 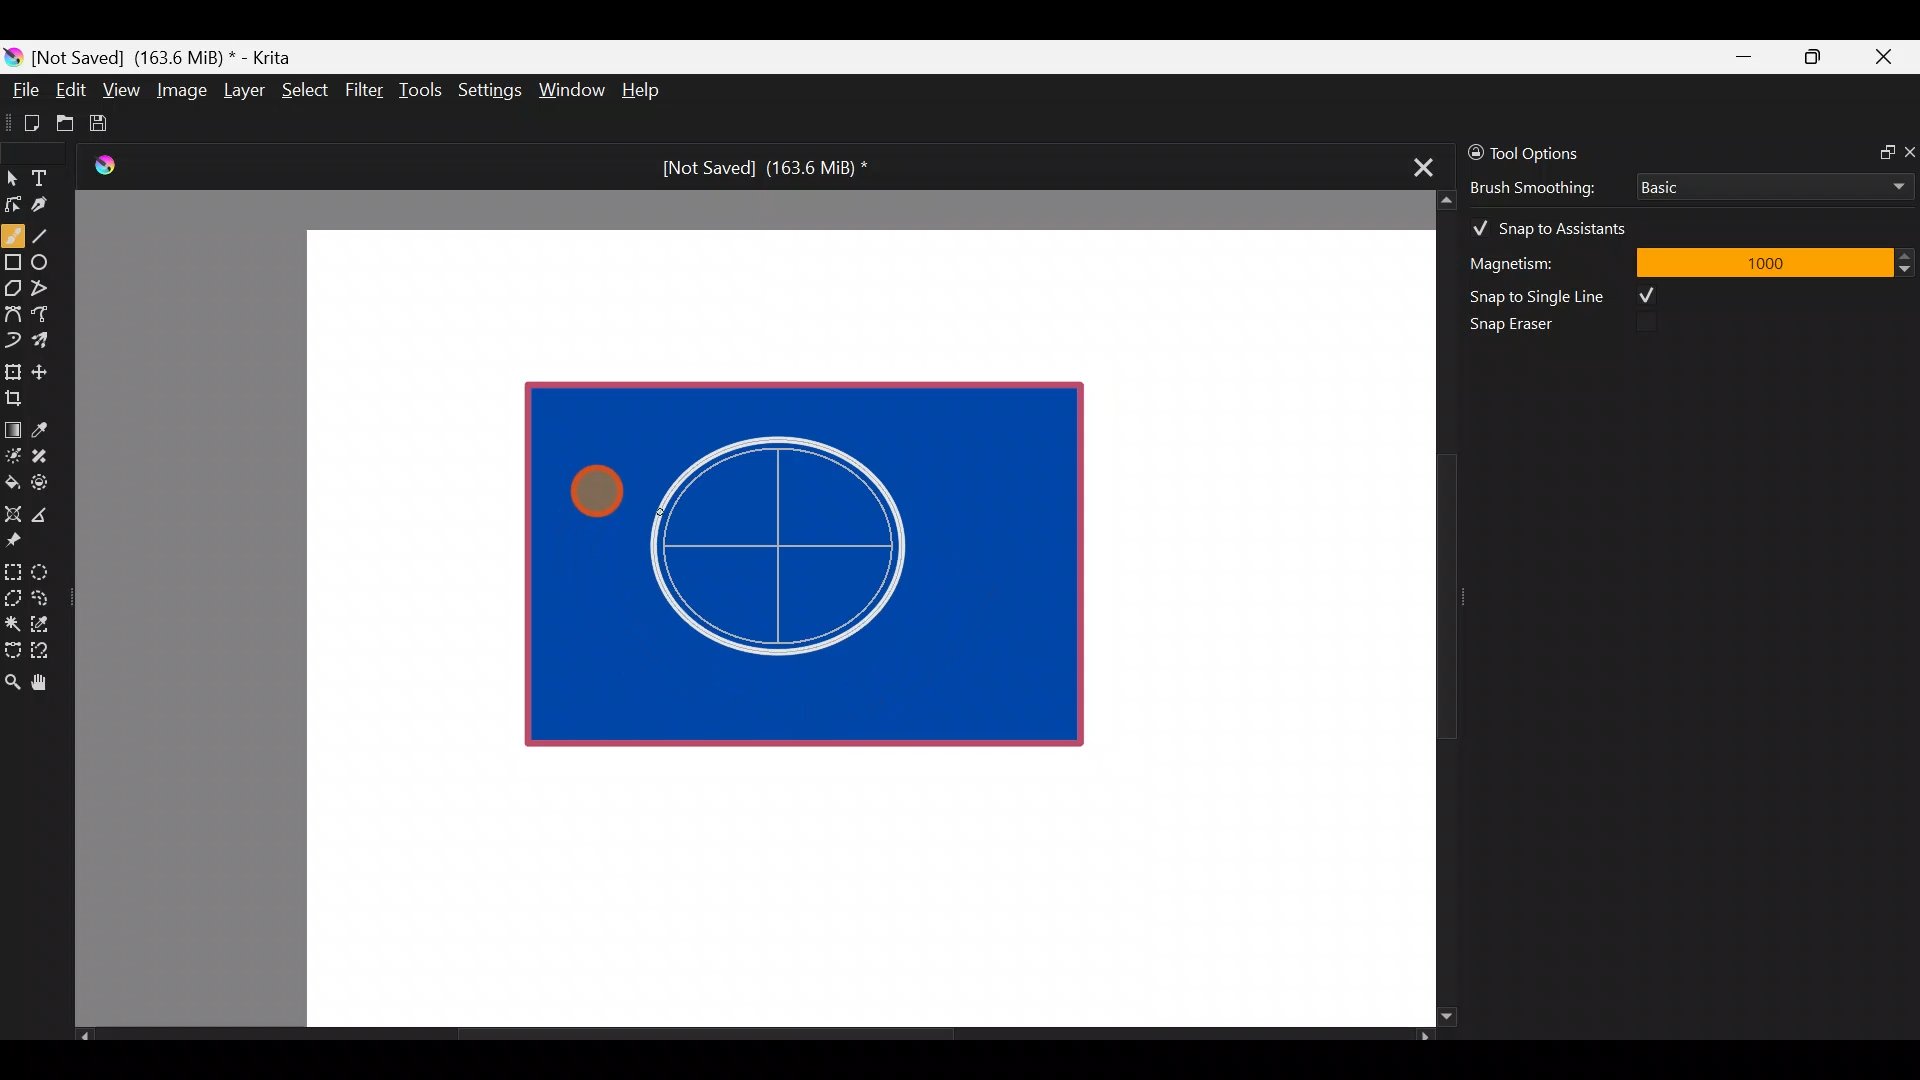 What do you see at coordinates (1471, 149) in the screenshot?
I see `Lock/unlock docker` at bounding box center [1471, 149].